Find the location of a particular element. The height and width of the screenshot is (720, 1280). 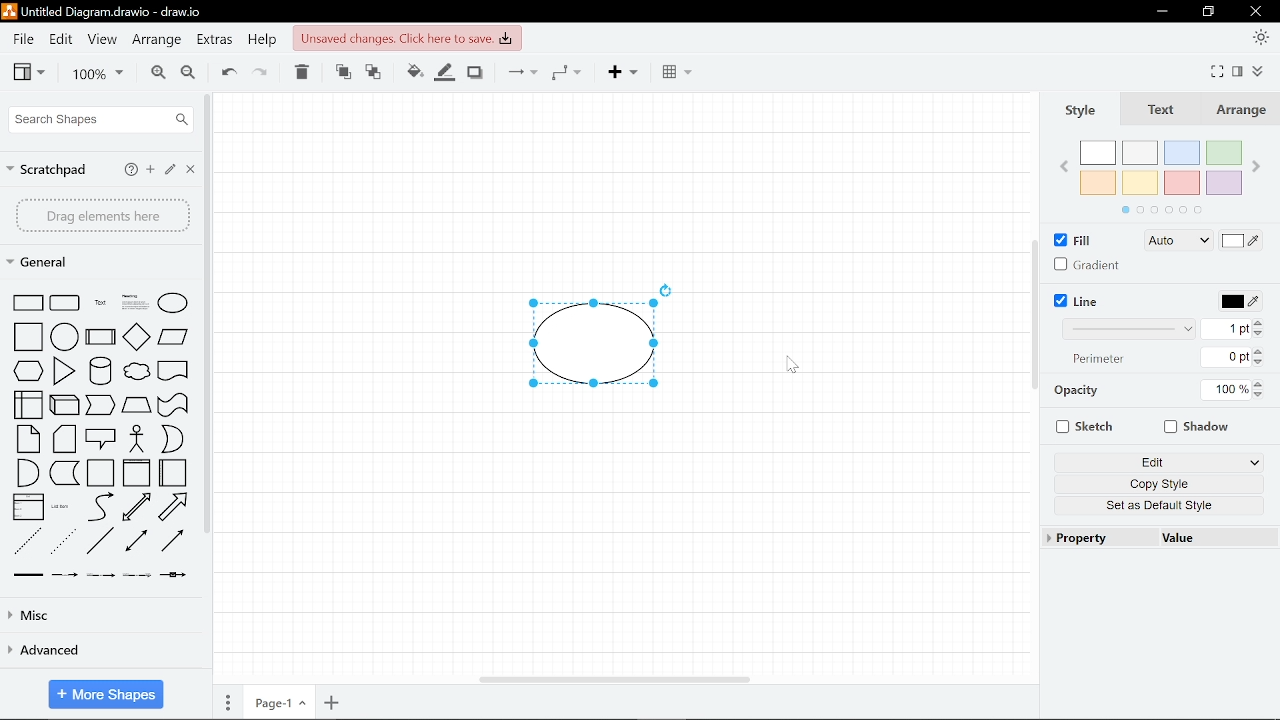

Redo is located at coordinates (262, 73).